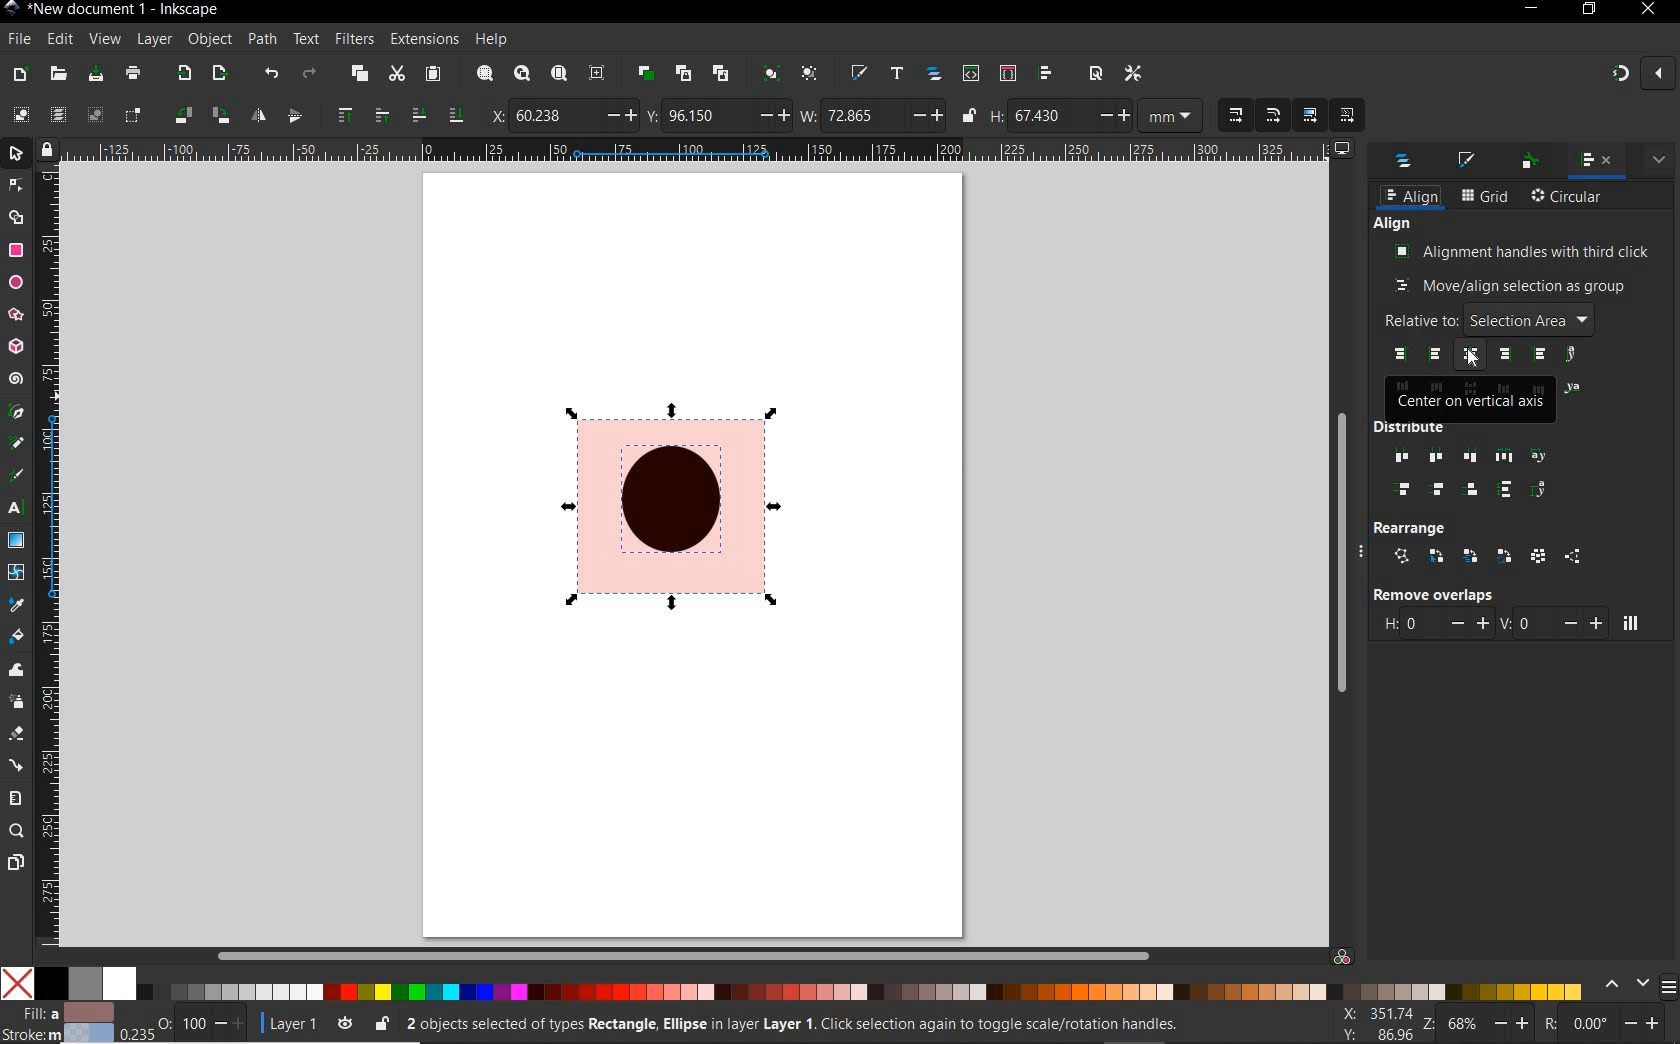 Image resolution: width=1680 pixels, height=1044 pixels. What do you see at coordinates (1469, 160) in the screenshot?
I see `fill & stroke` at bounding box center [1469, 160].